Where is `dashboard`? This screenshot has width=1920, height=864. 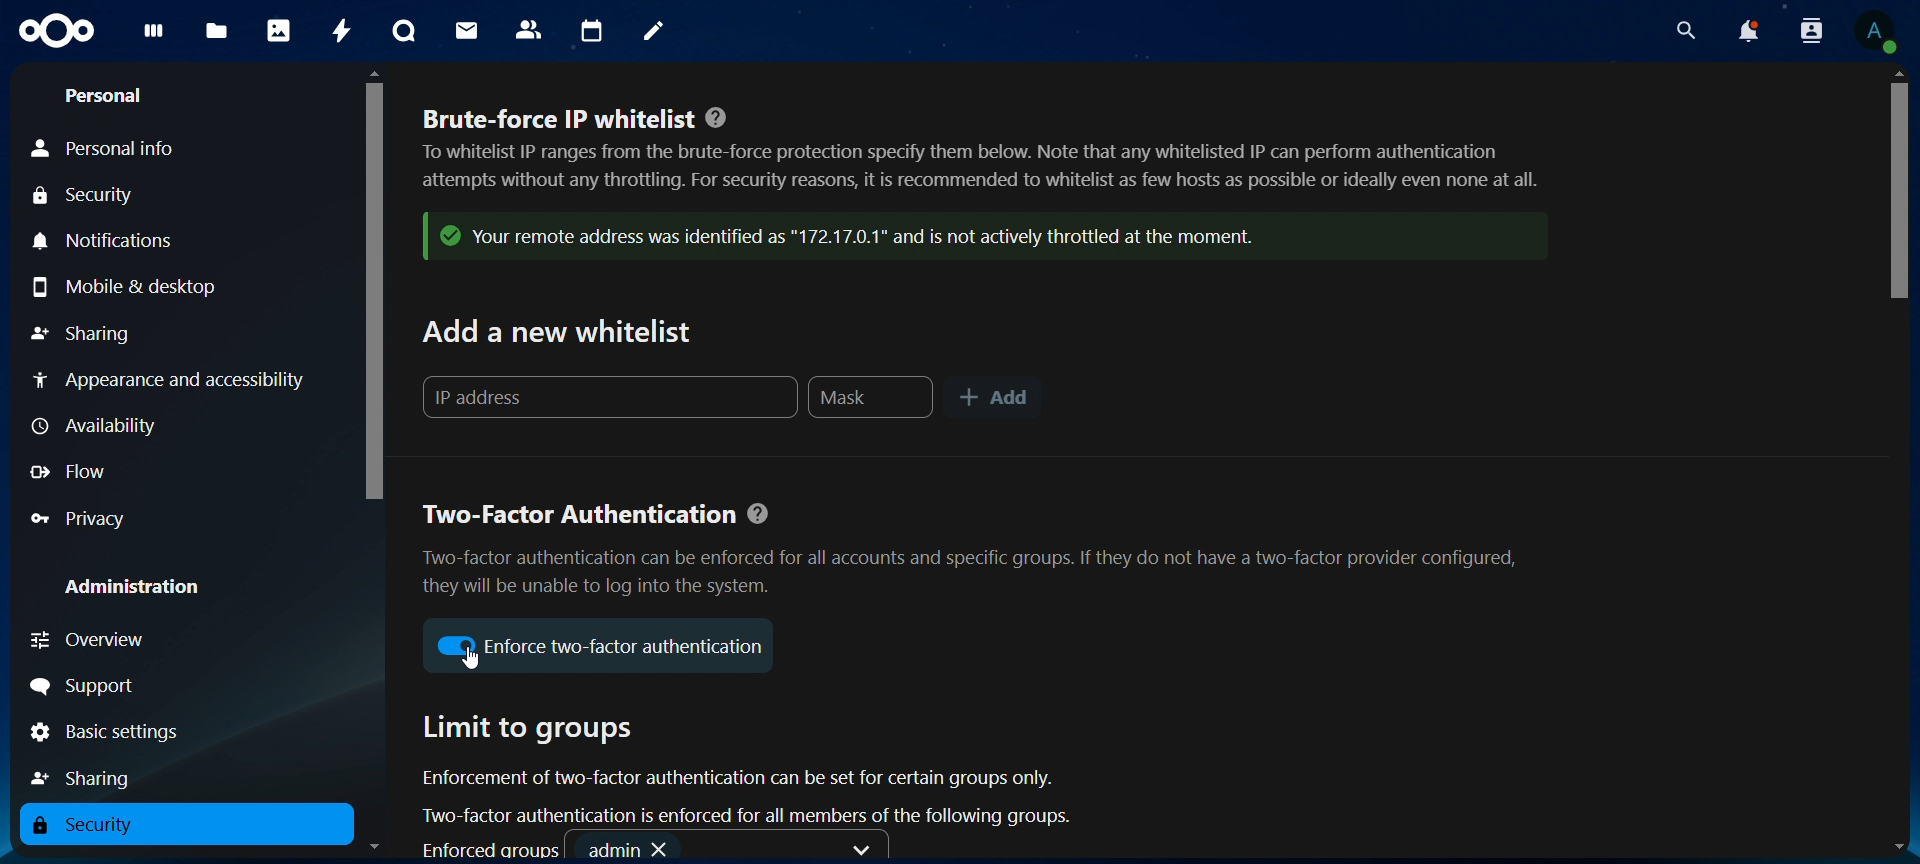
dashboard is located at coordinates (154, 36).